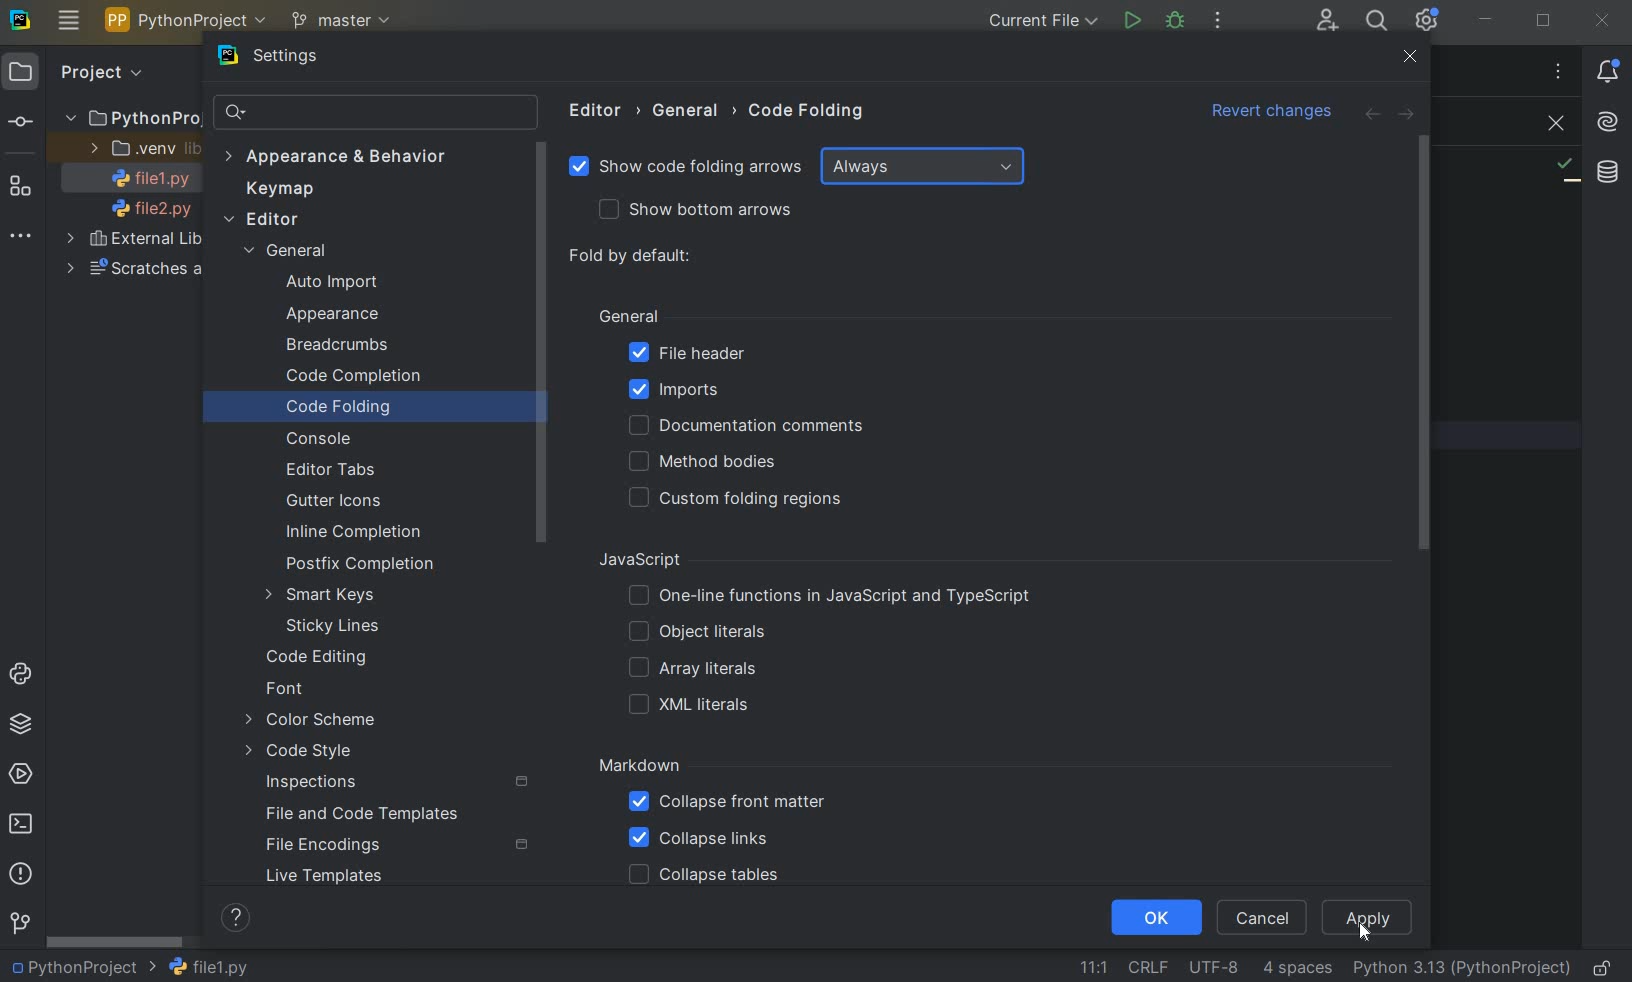 This screenshot has height=982, width=1632. What do you see at coordinates (1371, 116) in the screenshot?
I see `BACK` at bounding box center [1371, 116].